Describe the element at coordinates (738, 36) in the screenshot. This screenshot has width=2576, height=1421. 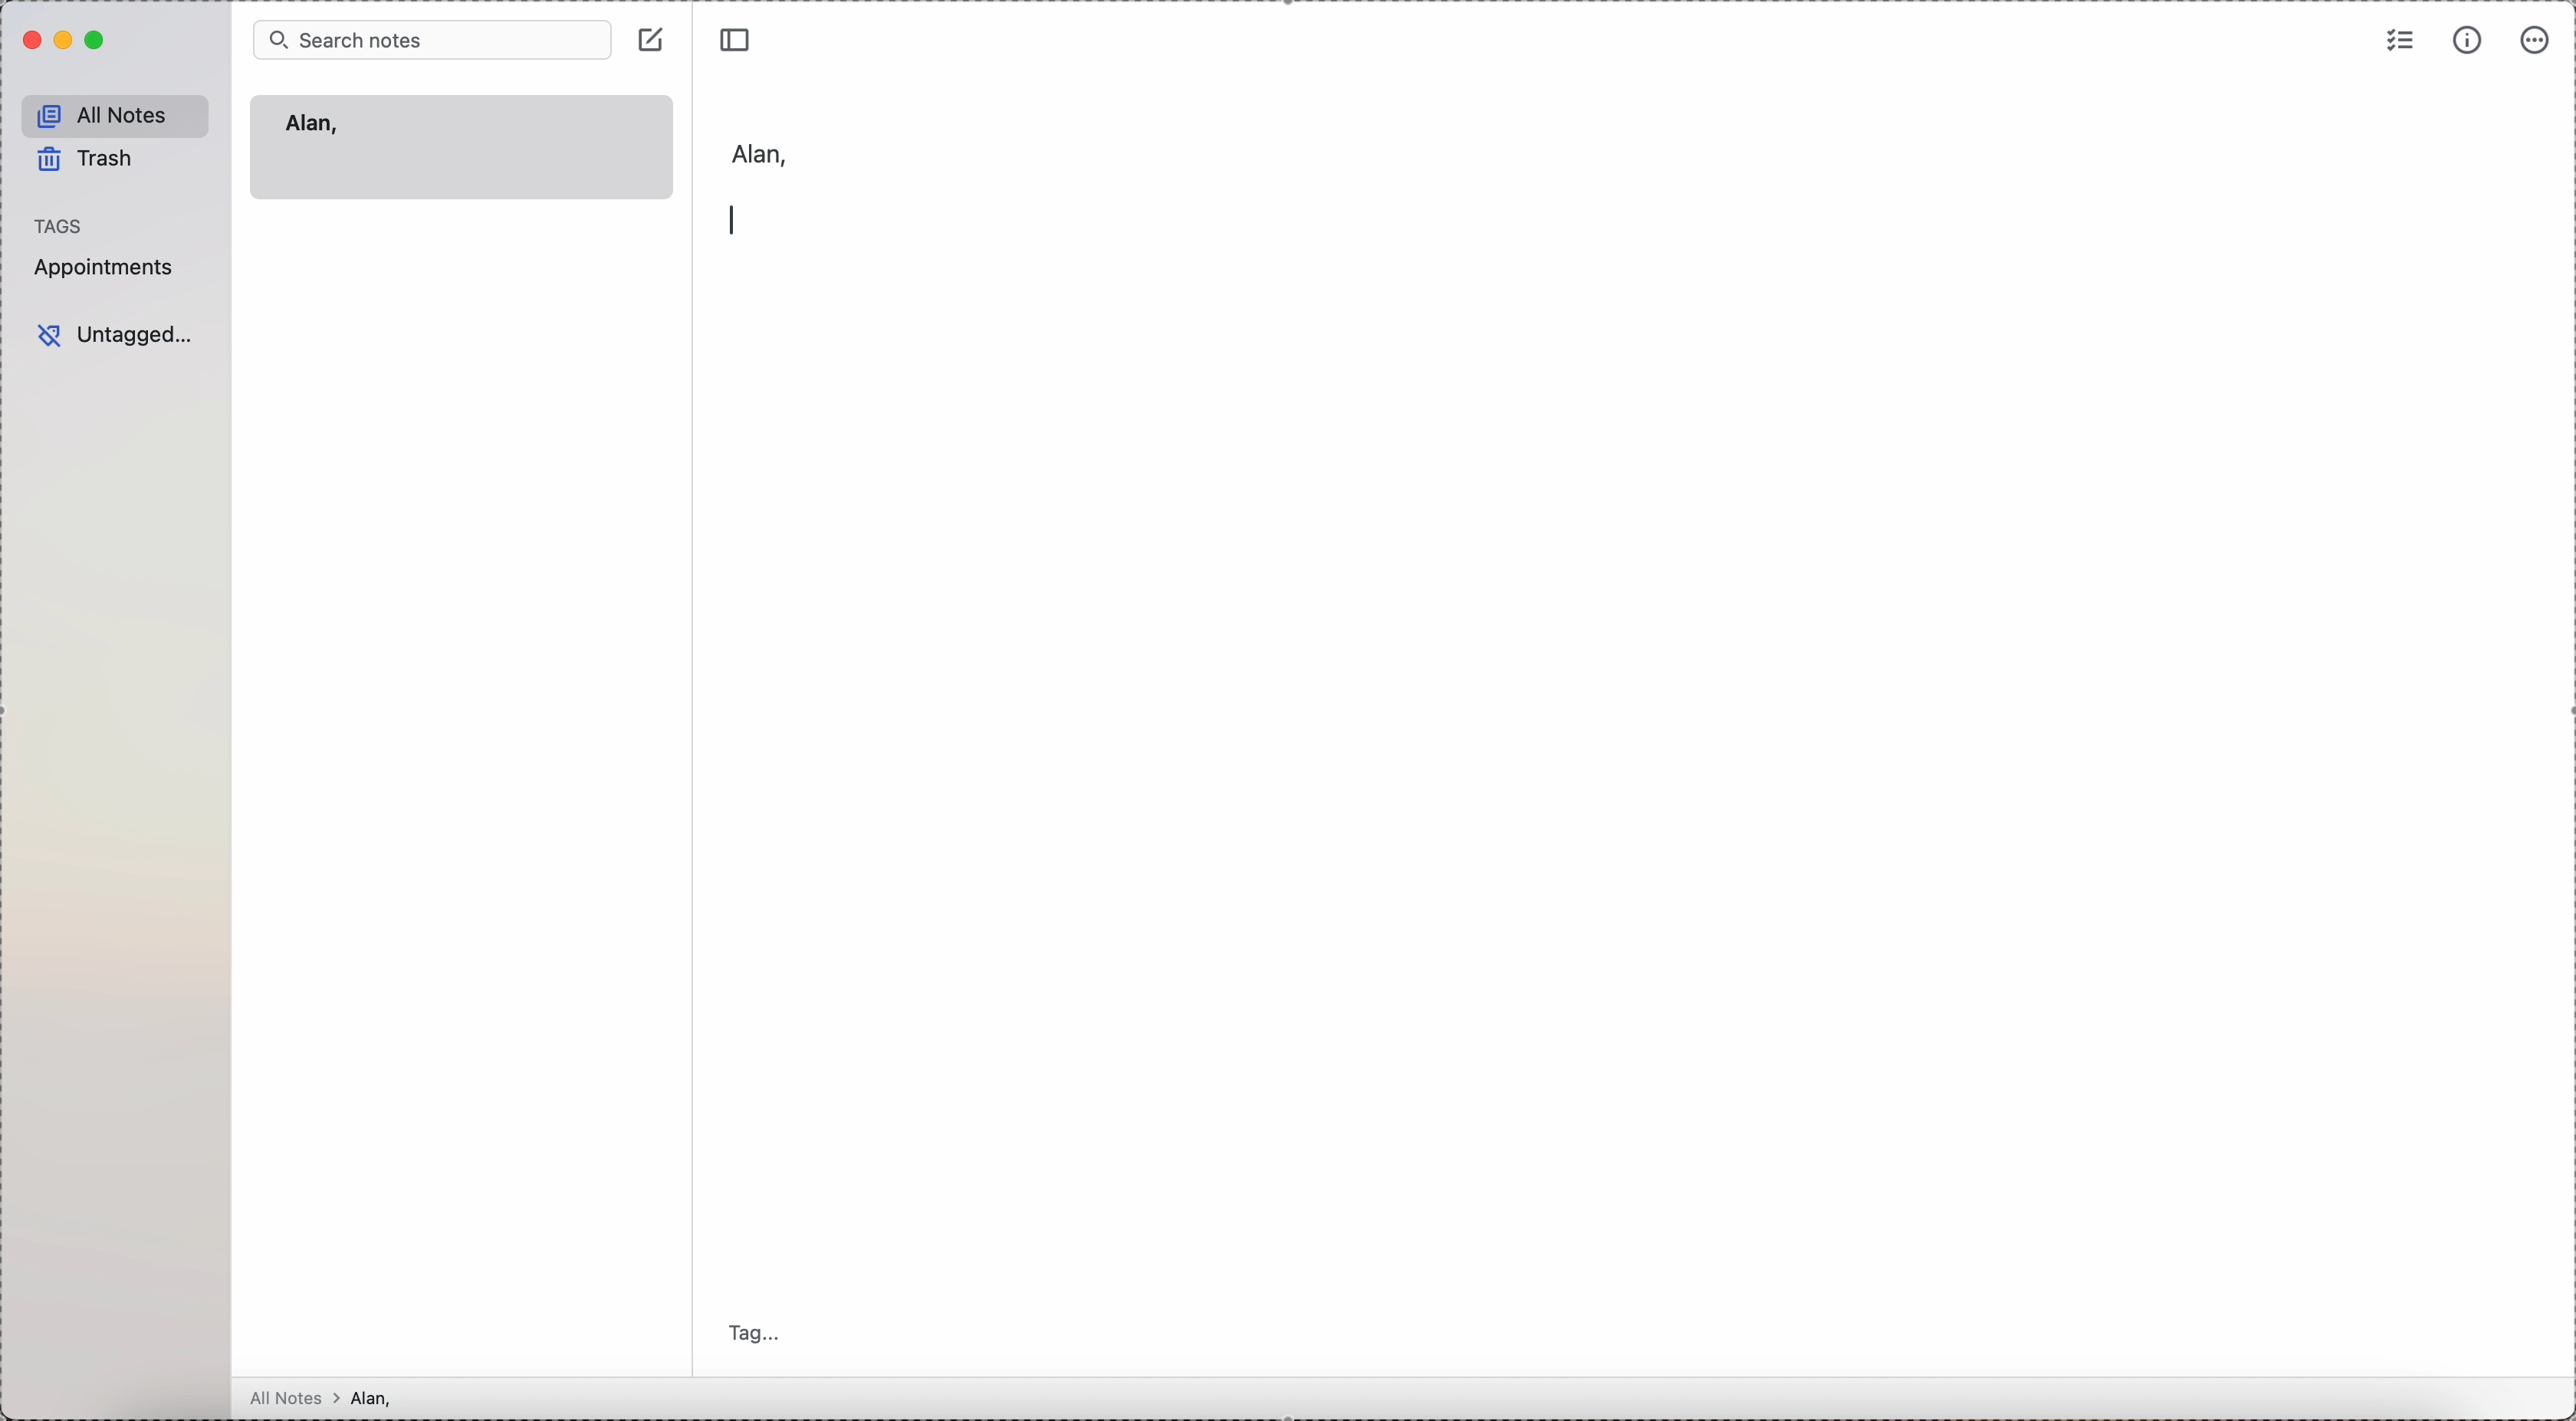
I see `toggle sidebar` at that location.